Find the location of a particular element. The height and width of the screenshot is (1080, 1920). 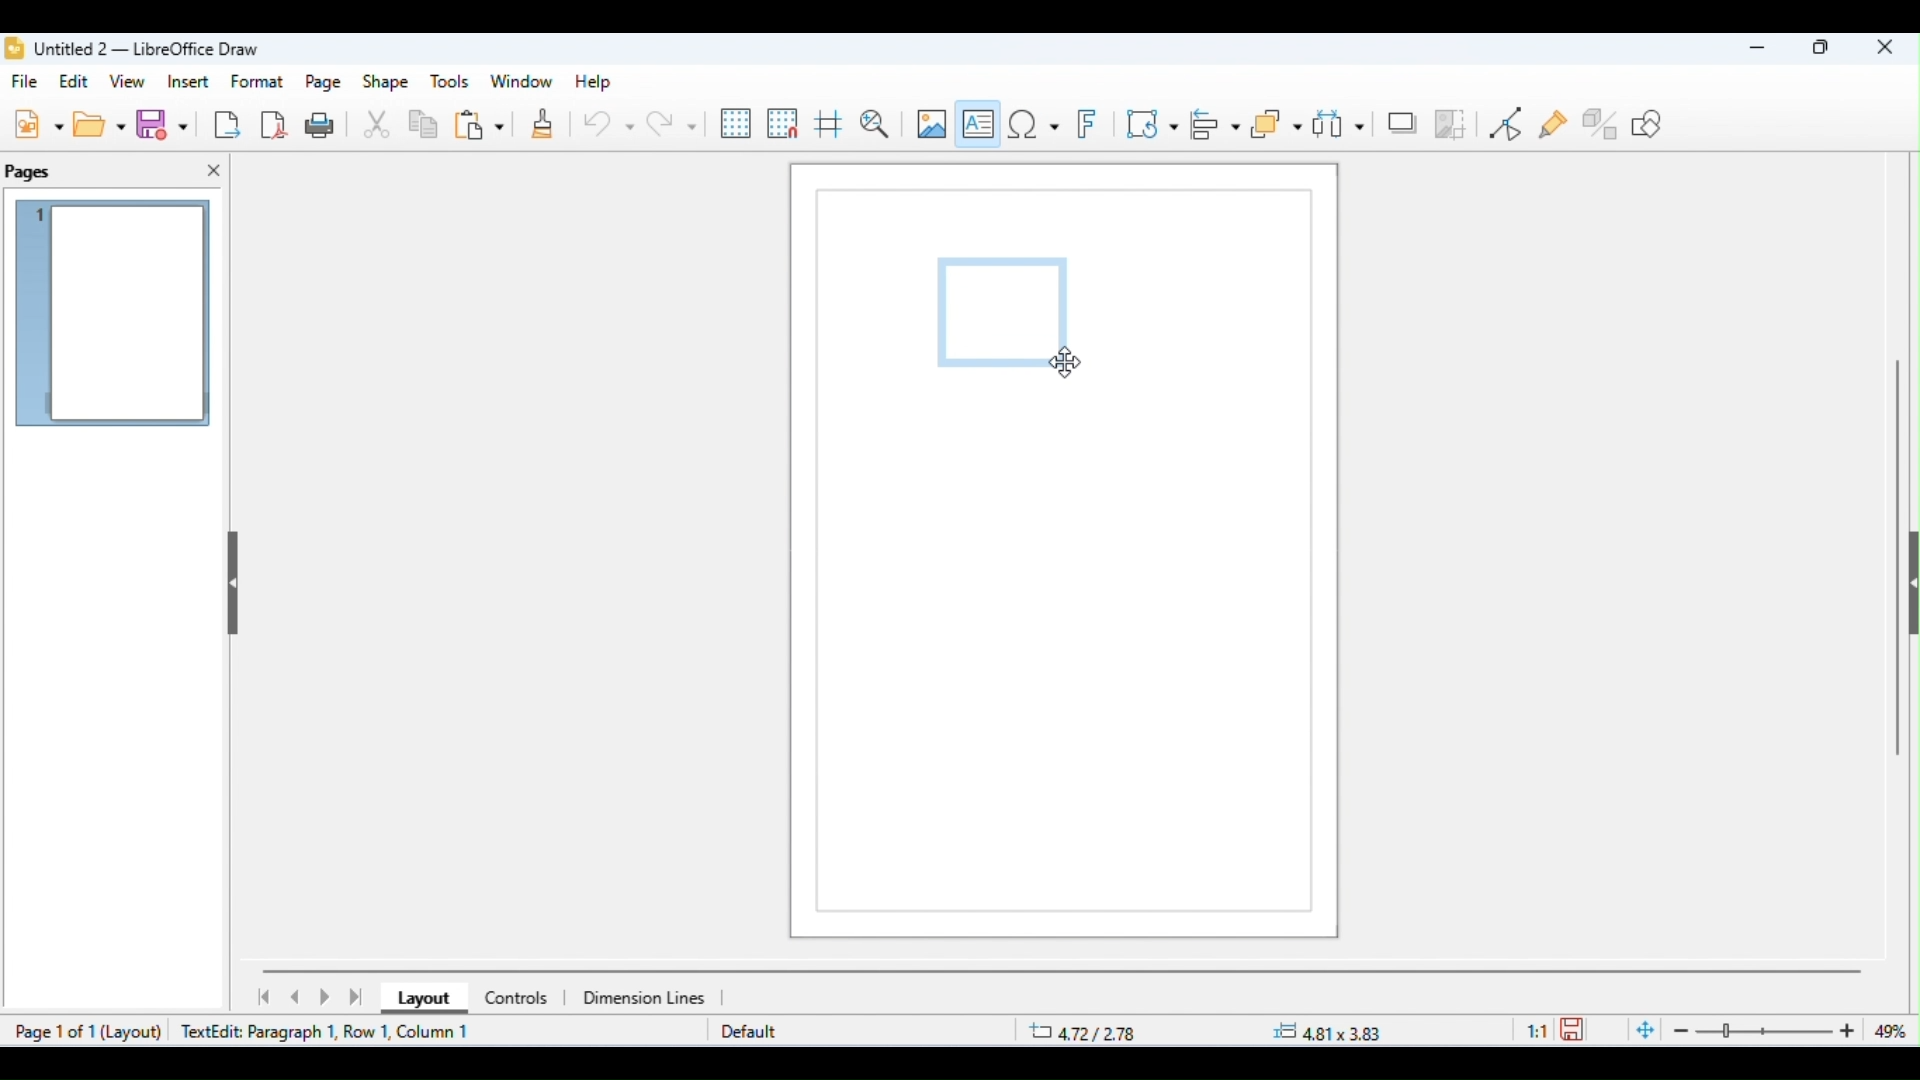

paste is located at coordinates (479, 127).